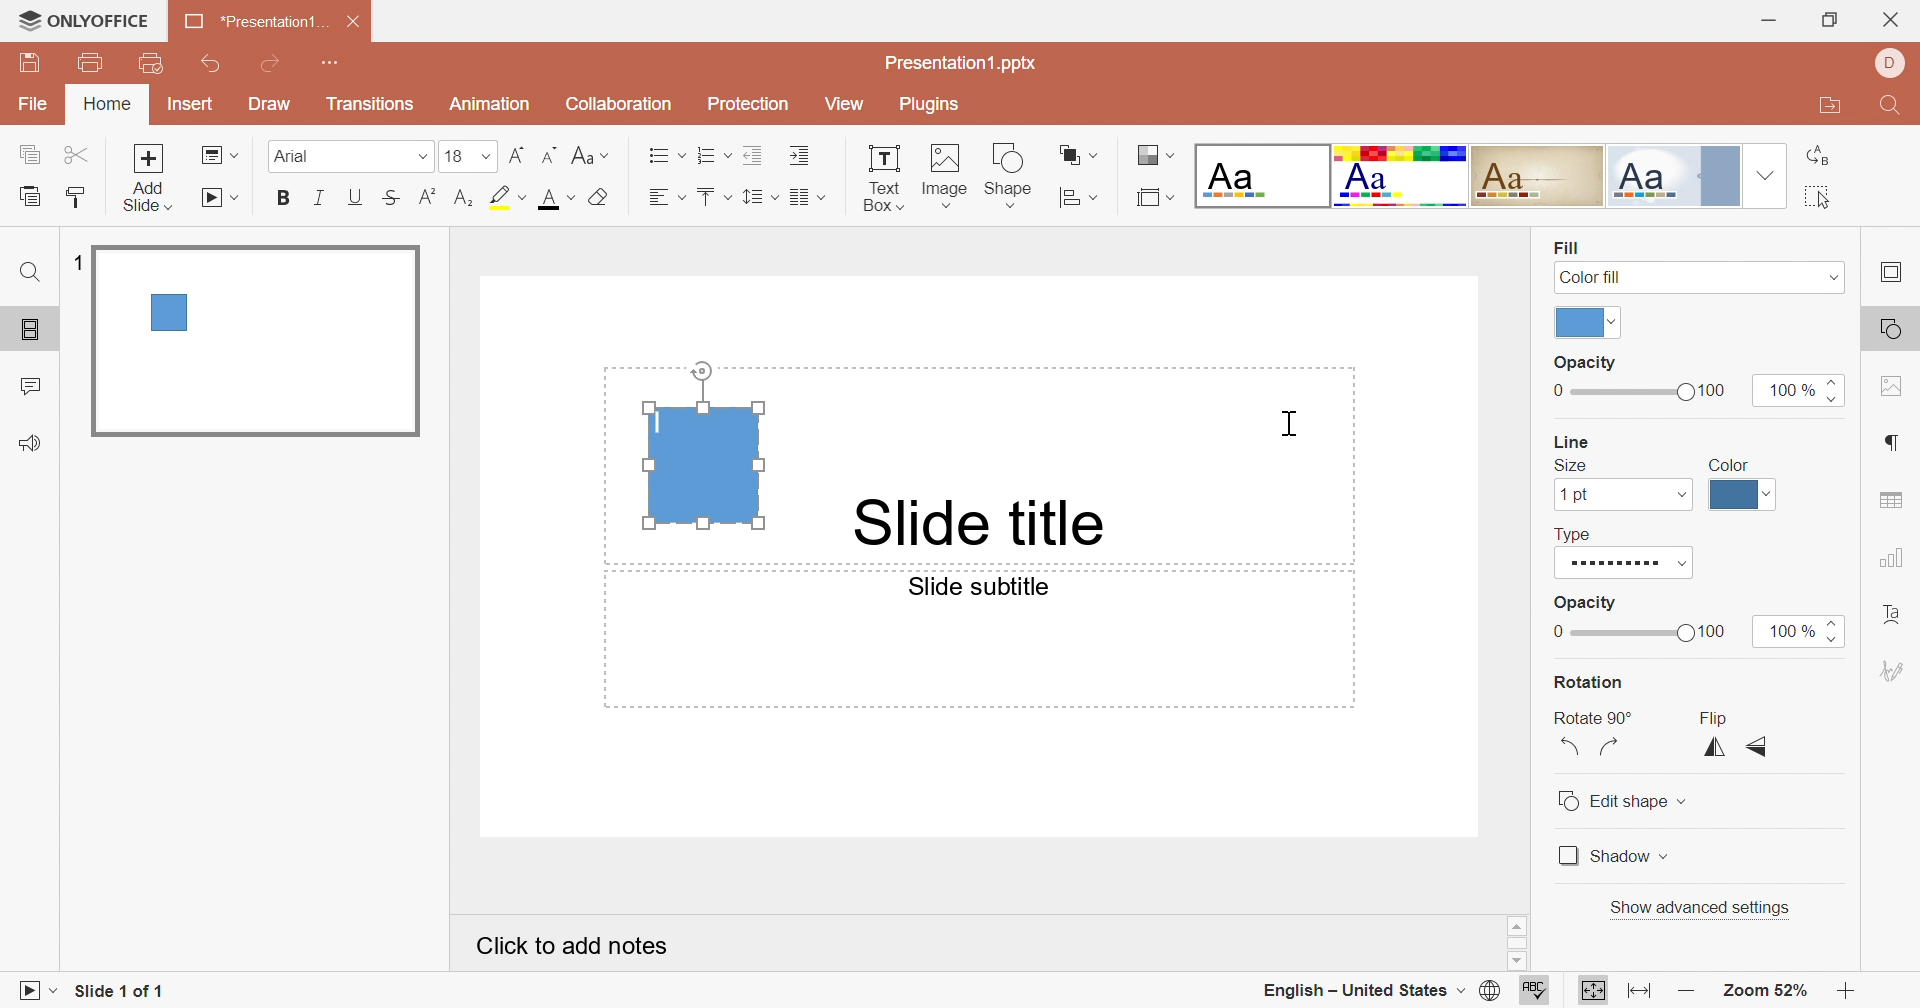 This screenshot has width=1920, height=1008. What do you see at coordinates (1702, 907) in the screenshot?
I see `Show advanced settings` at bounding box center [1702, 907].